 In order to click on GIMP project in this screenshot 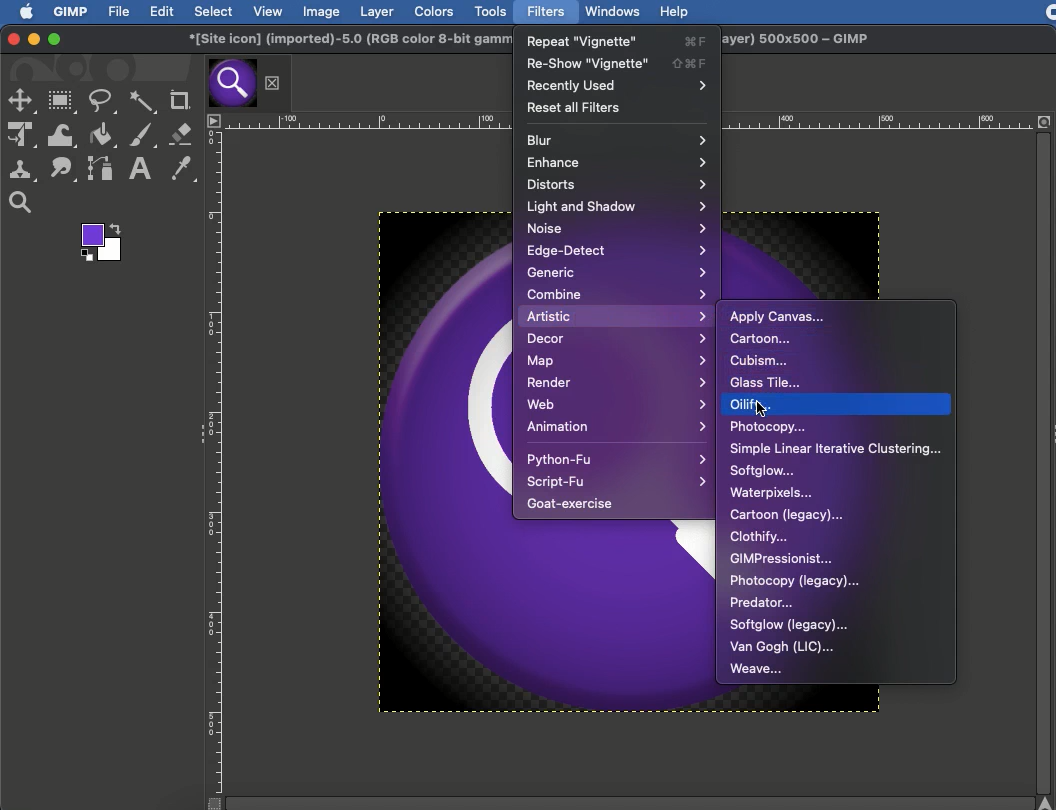, I will do `click(343, 40)`.